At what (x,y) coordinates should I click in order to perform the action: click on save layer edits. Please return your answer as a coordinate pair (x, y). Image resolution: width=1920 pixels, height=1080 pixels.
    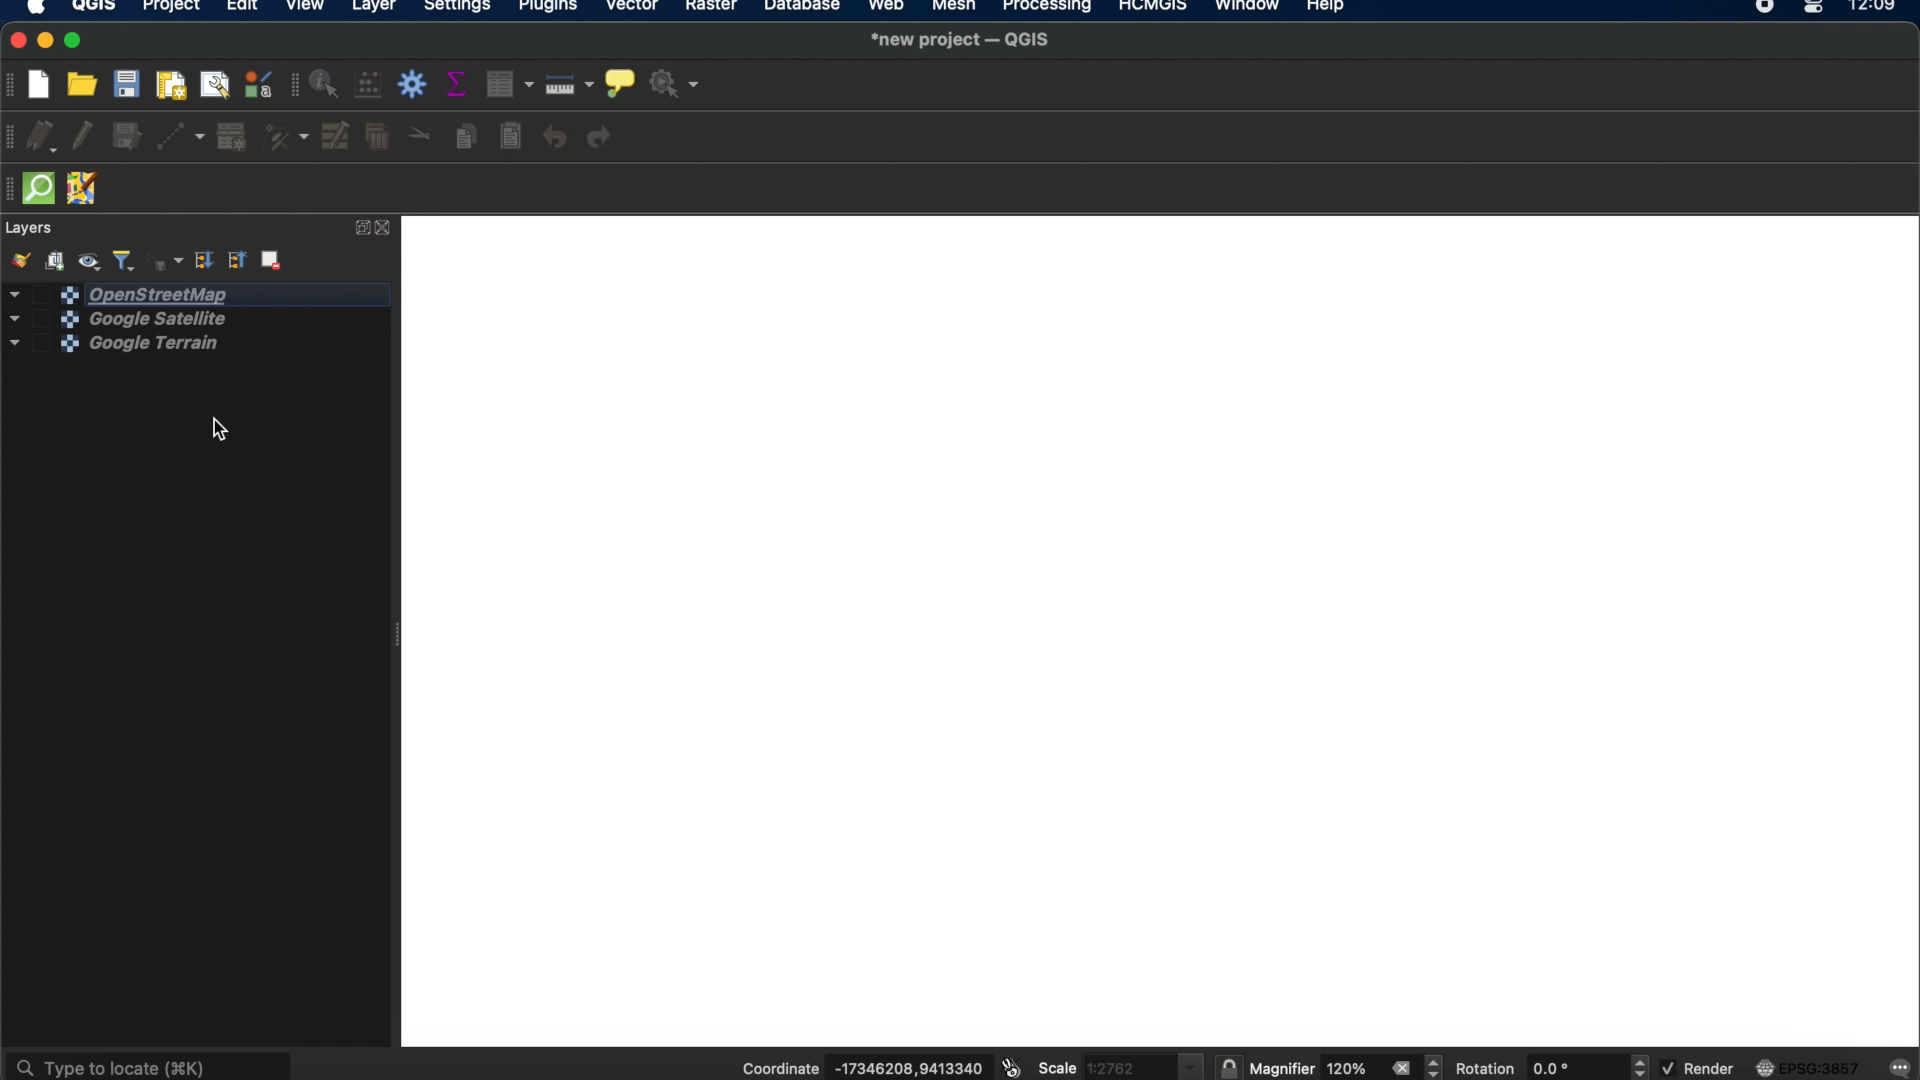
    Looking at the image, I should click on (128, 138).